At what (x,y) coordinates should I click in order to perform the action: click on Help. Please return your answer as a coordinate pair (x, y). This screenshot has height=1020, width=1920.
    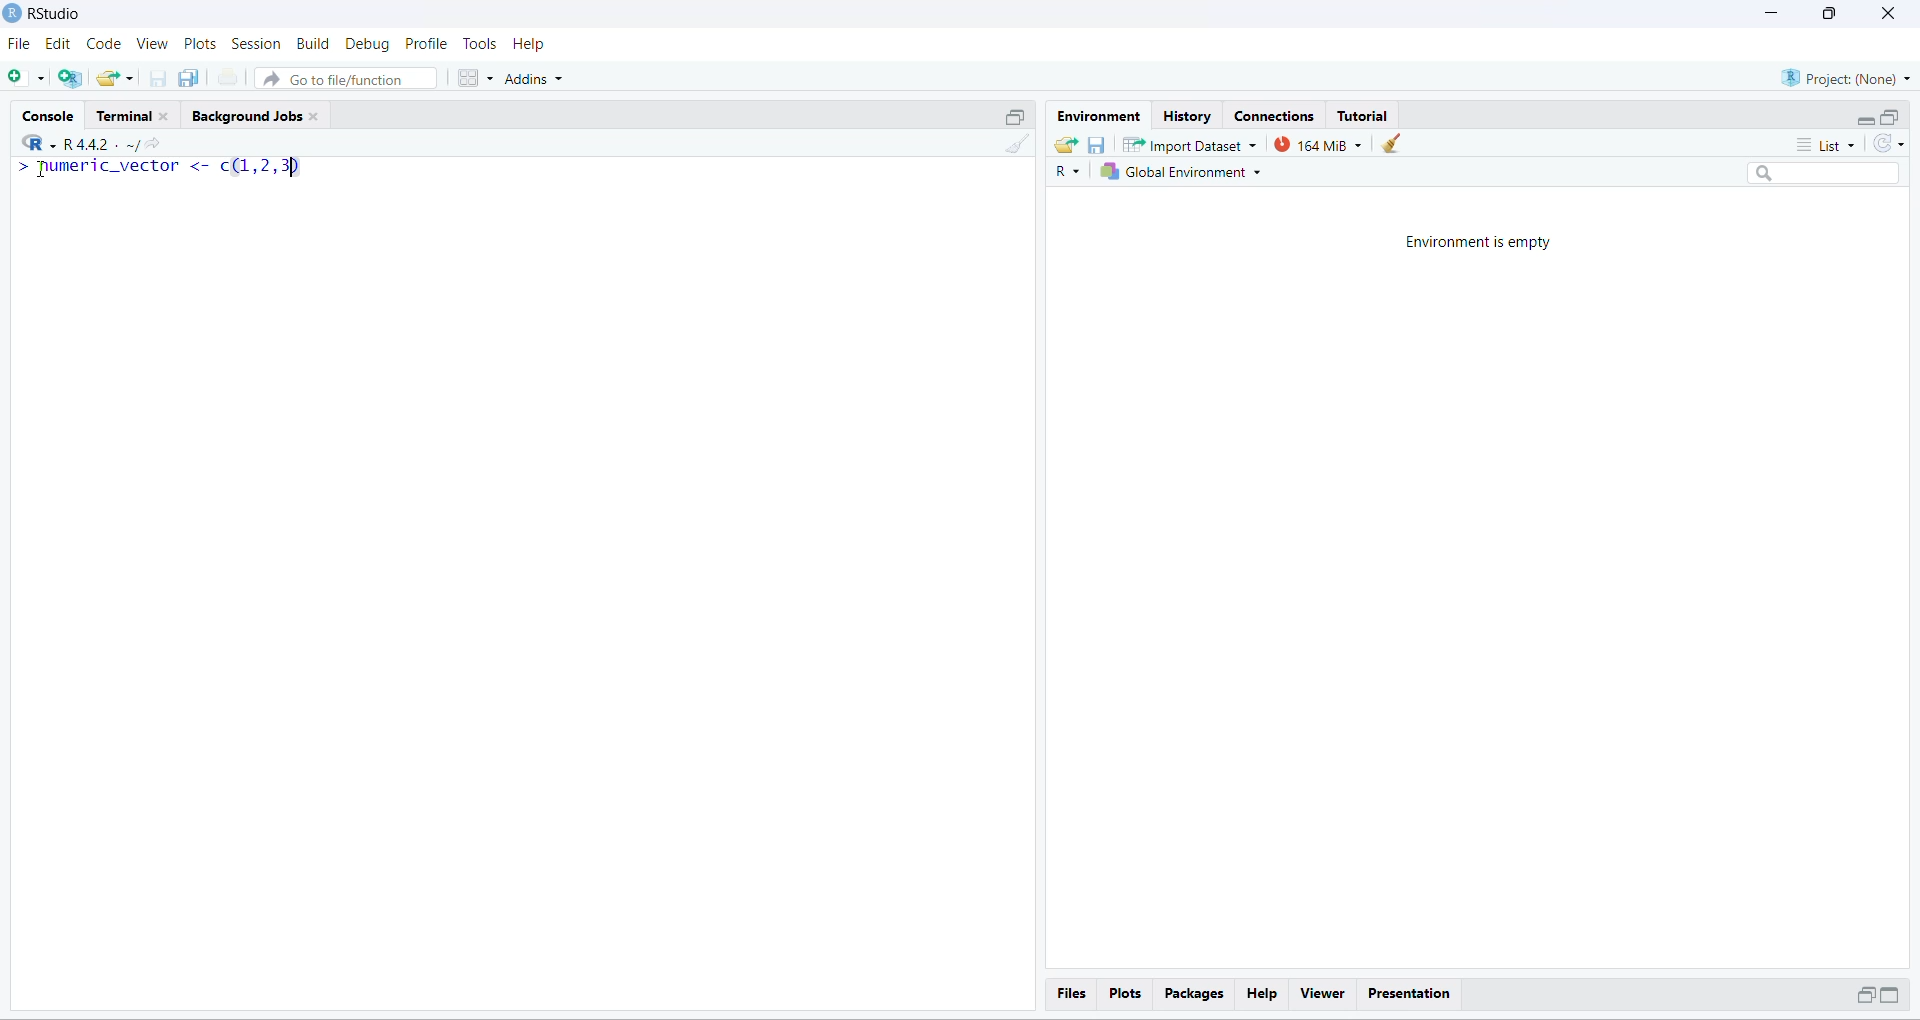
    Looking at the image, I should click on (531, 44).